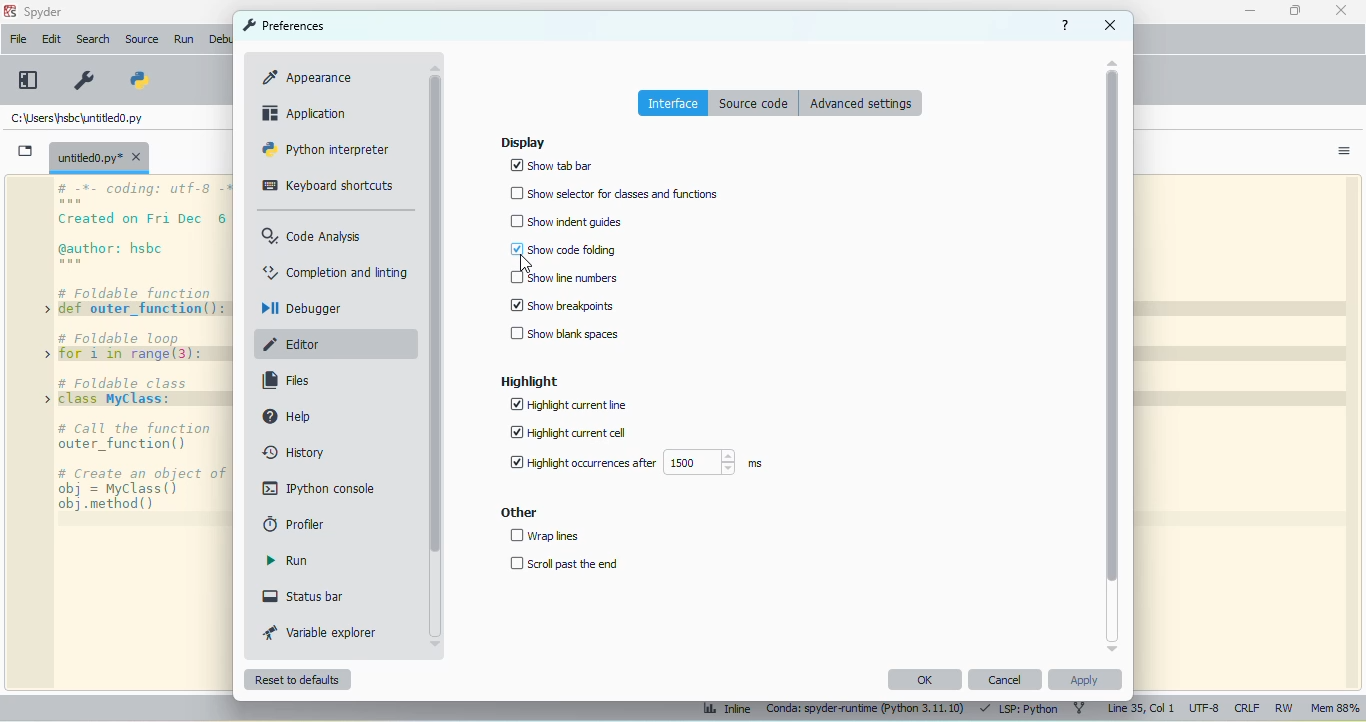 Image resolution: width=1366 pixels, height=722 pixels. I want to click on wrap lines, so click(546, 536).